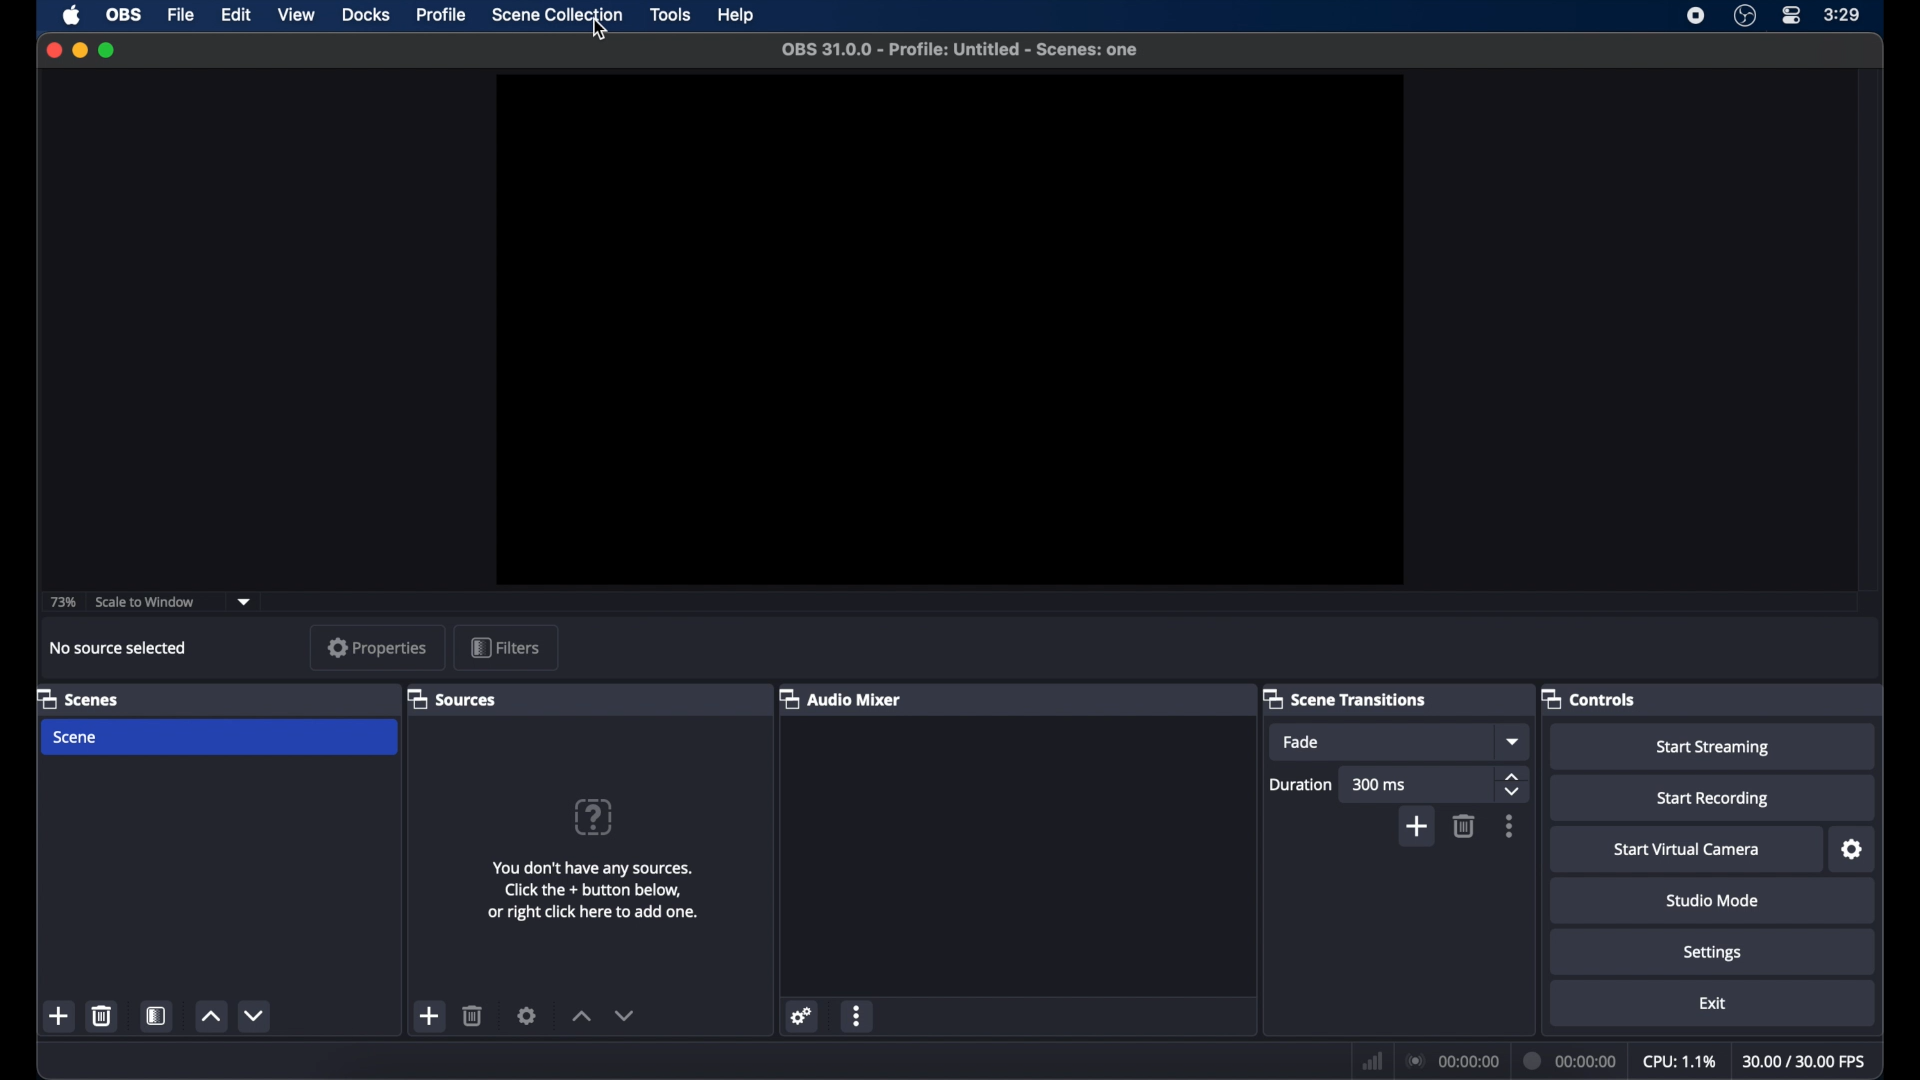  Describe the element at coordinates (442, 14) in the screenshot. I see `profile` at that location.